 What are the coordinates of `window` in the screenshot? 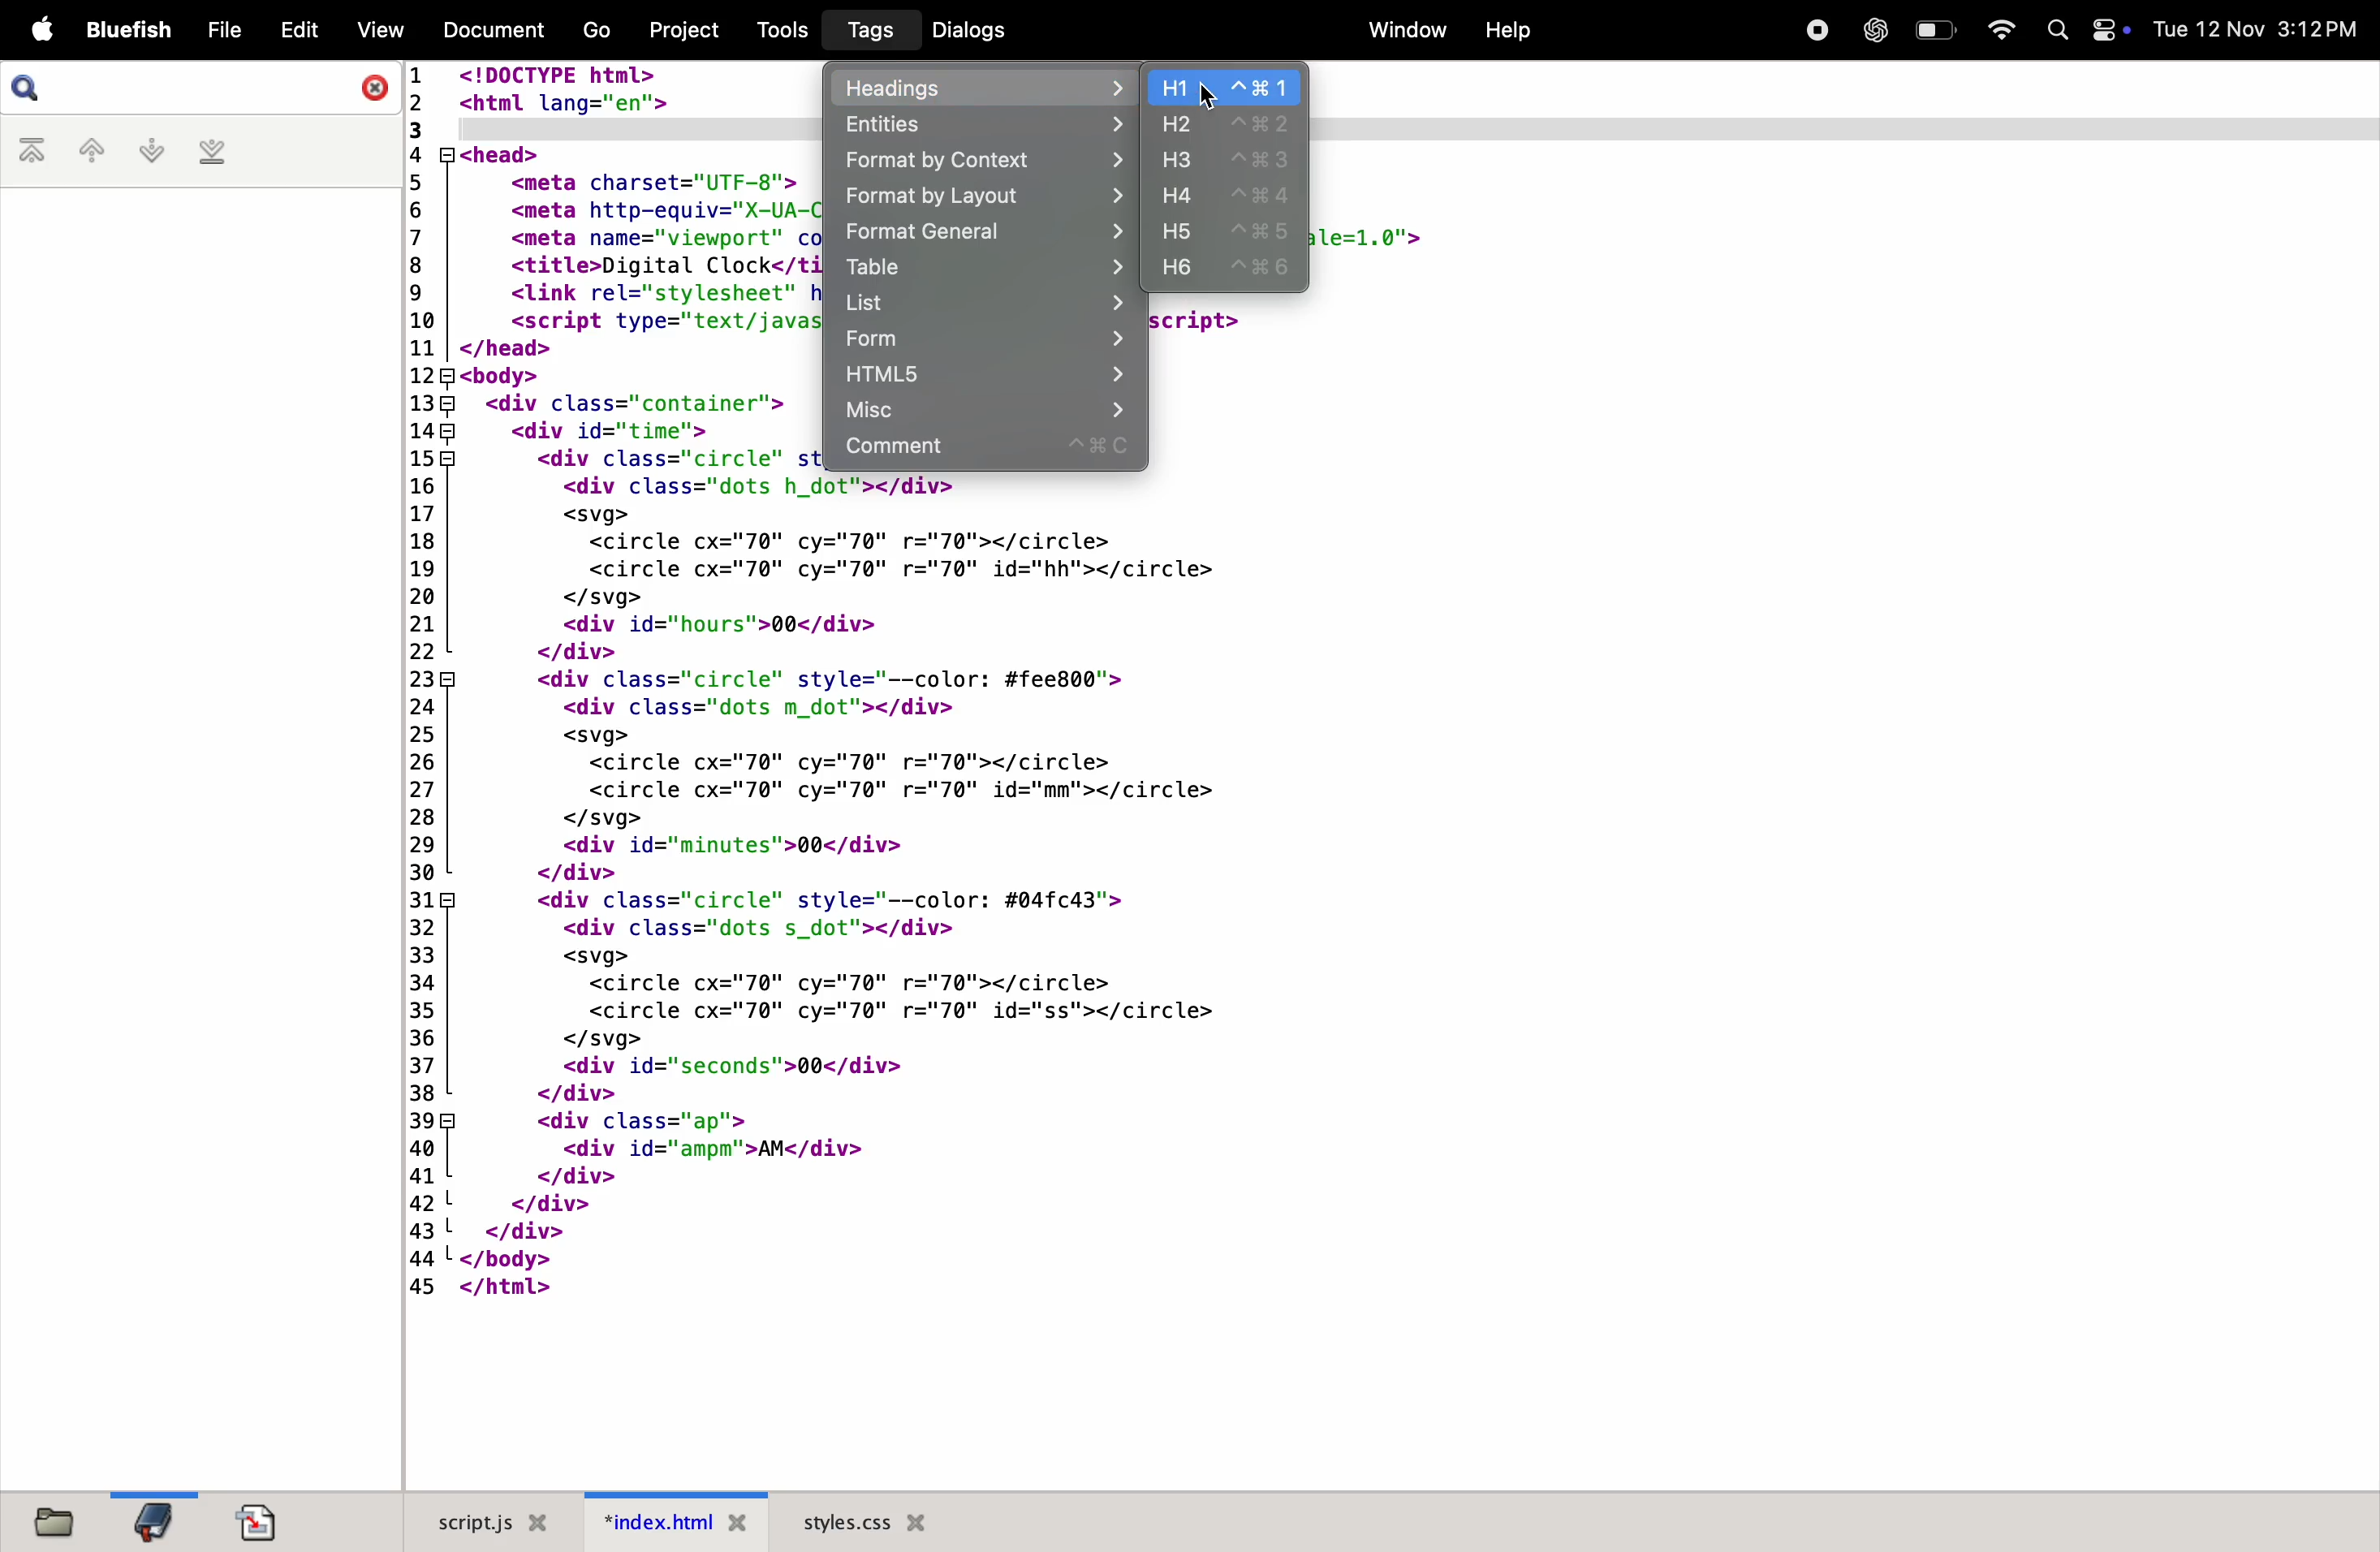 It's located at (1400, 30).